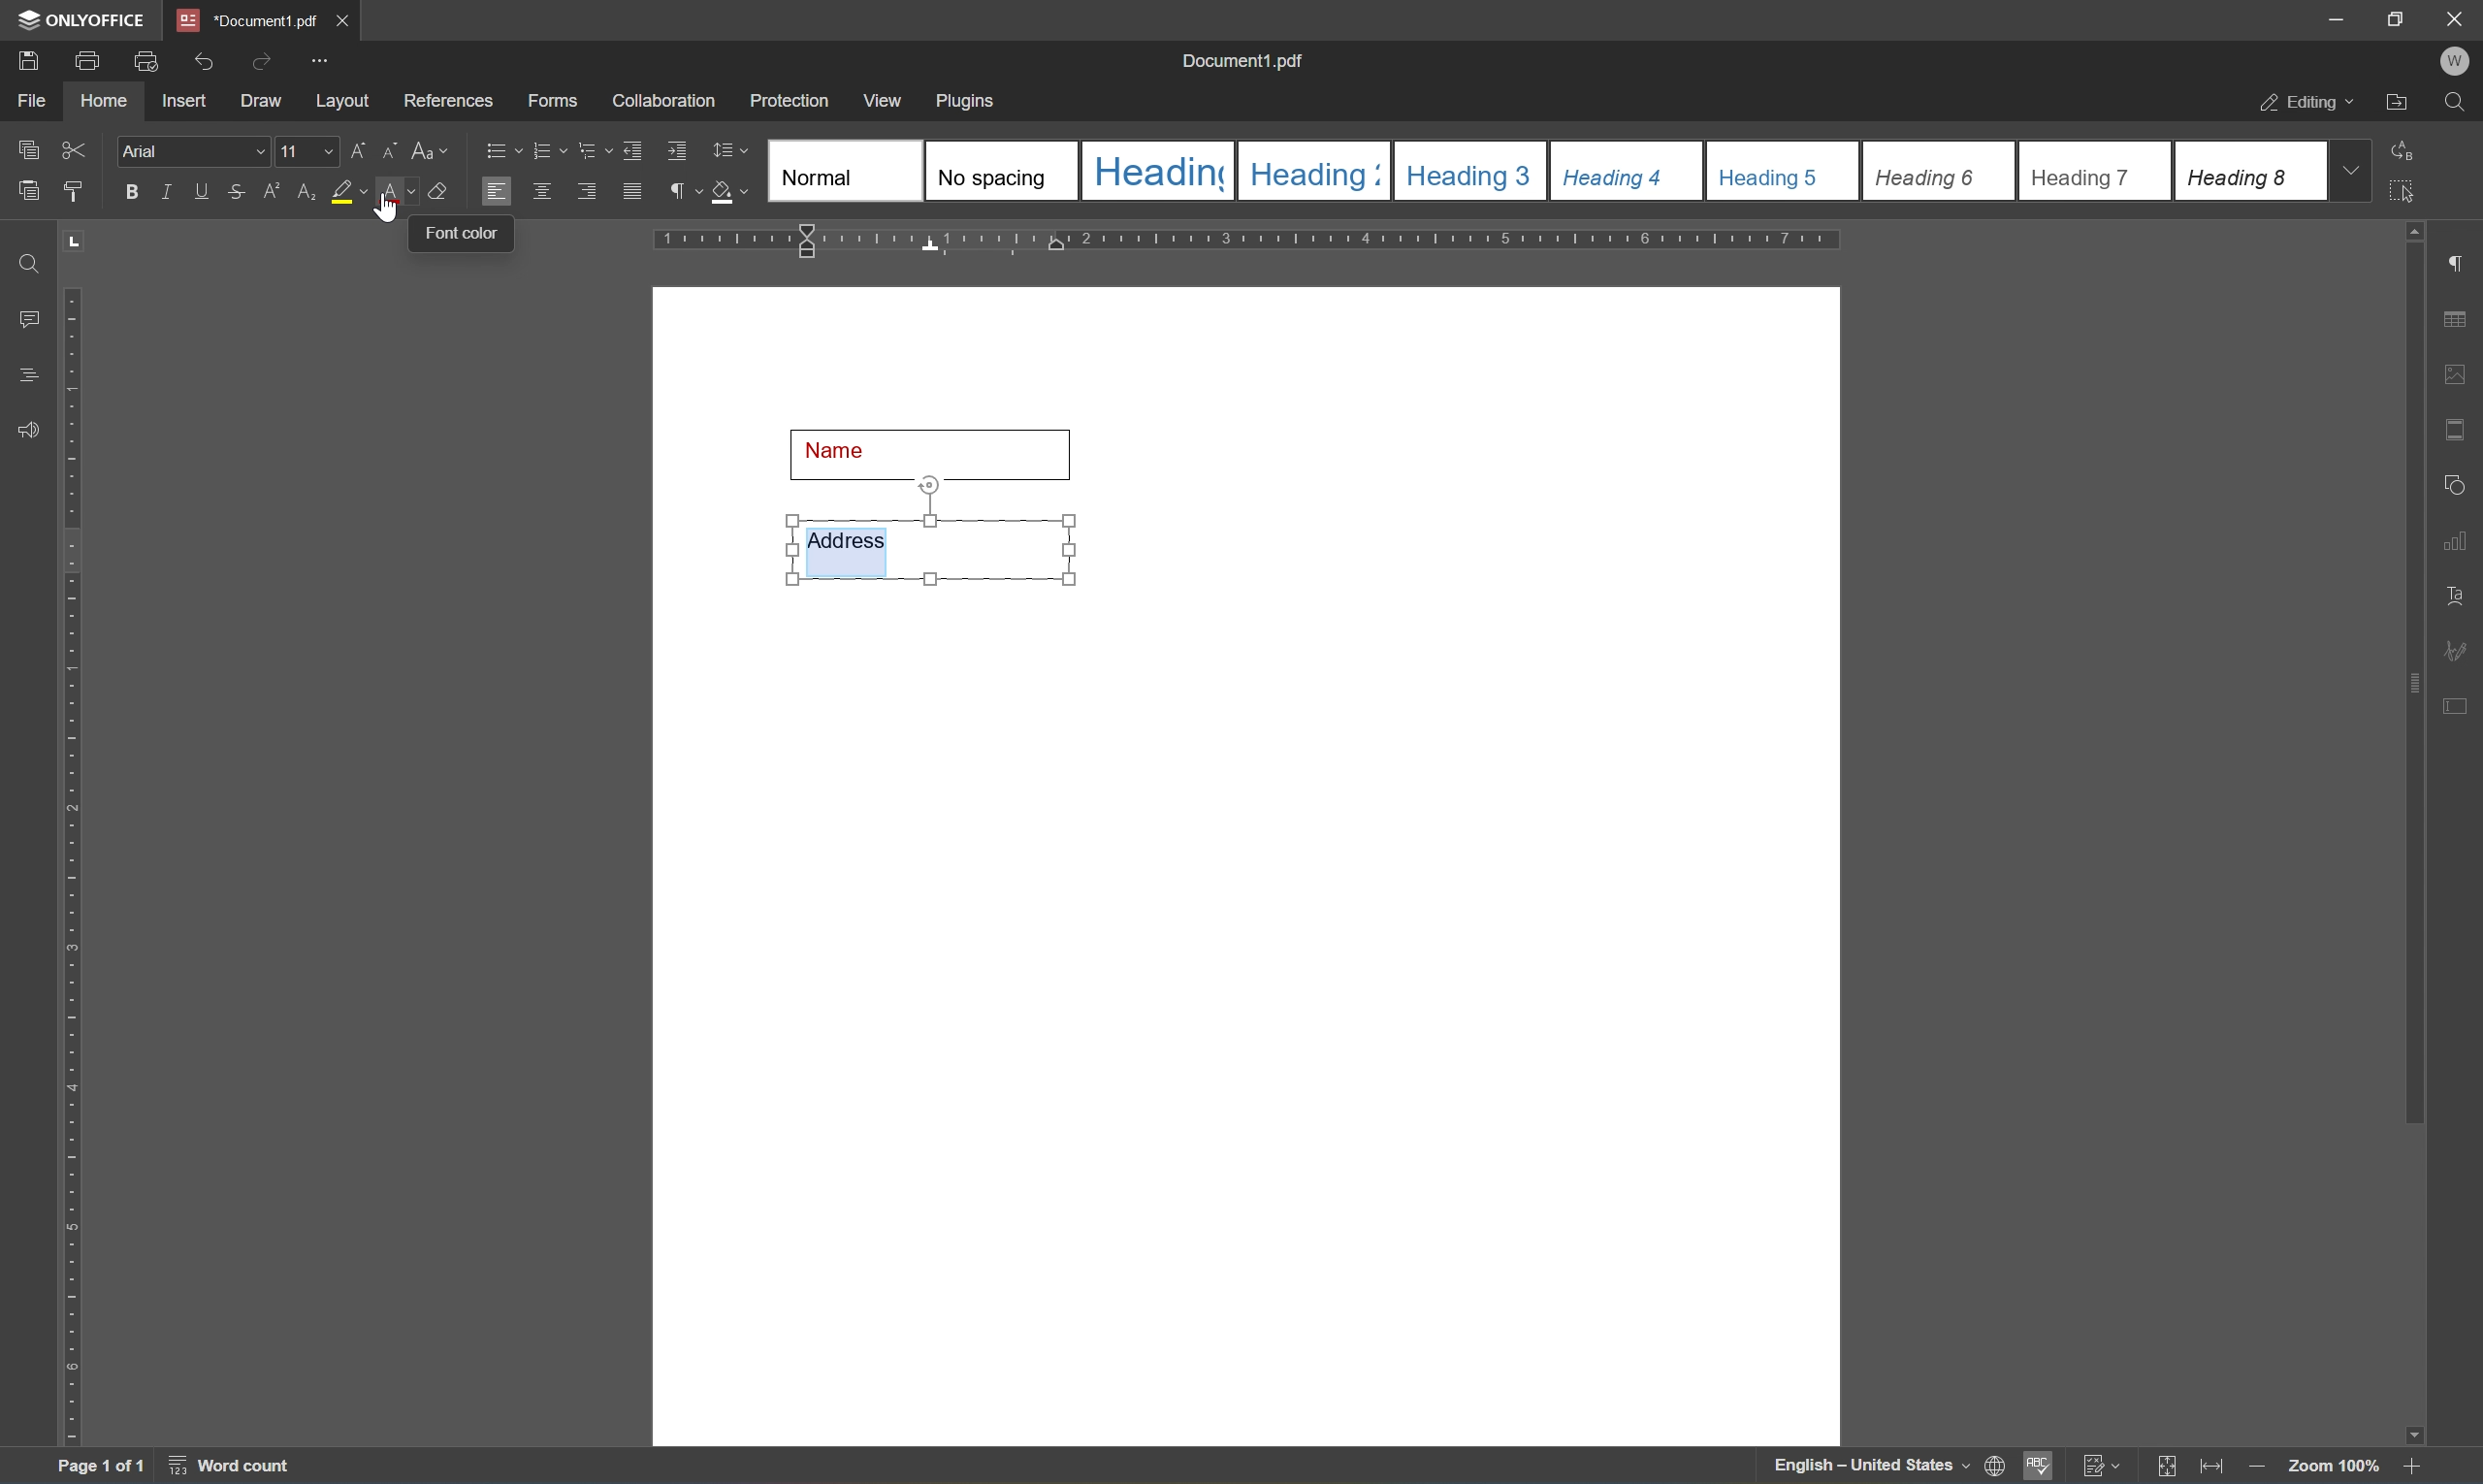 Image resolution: width=2483 pixels, height=1484 pixels. Describe the element at coordinates (109, 105) in the screenshot. I see `home` at that location.